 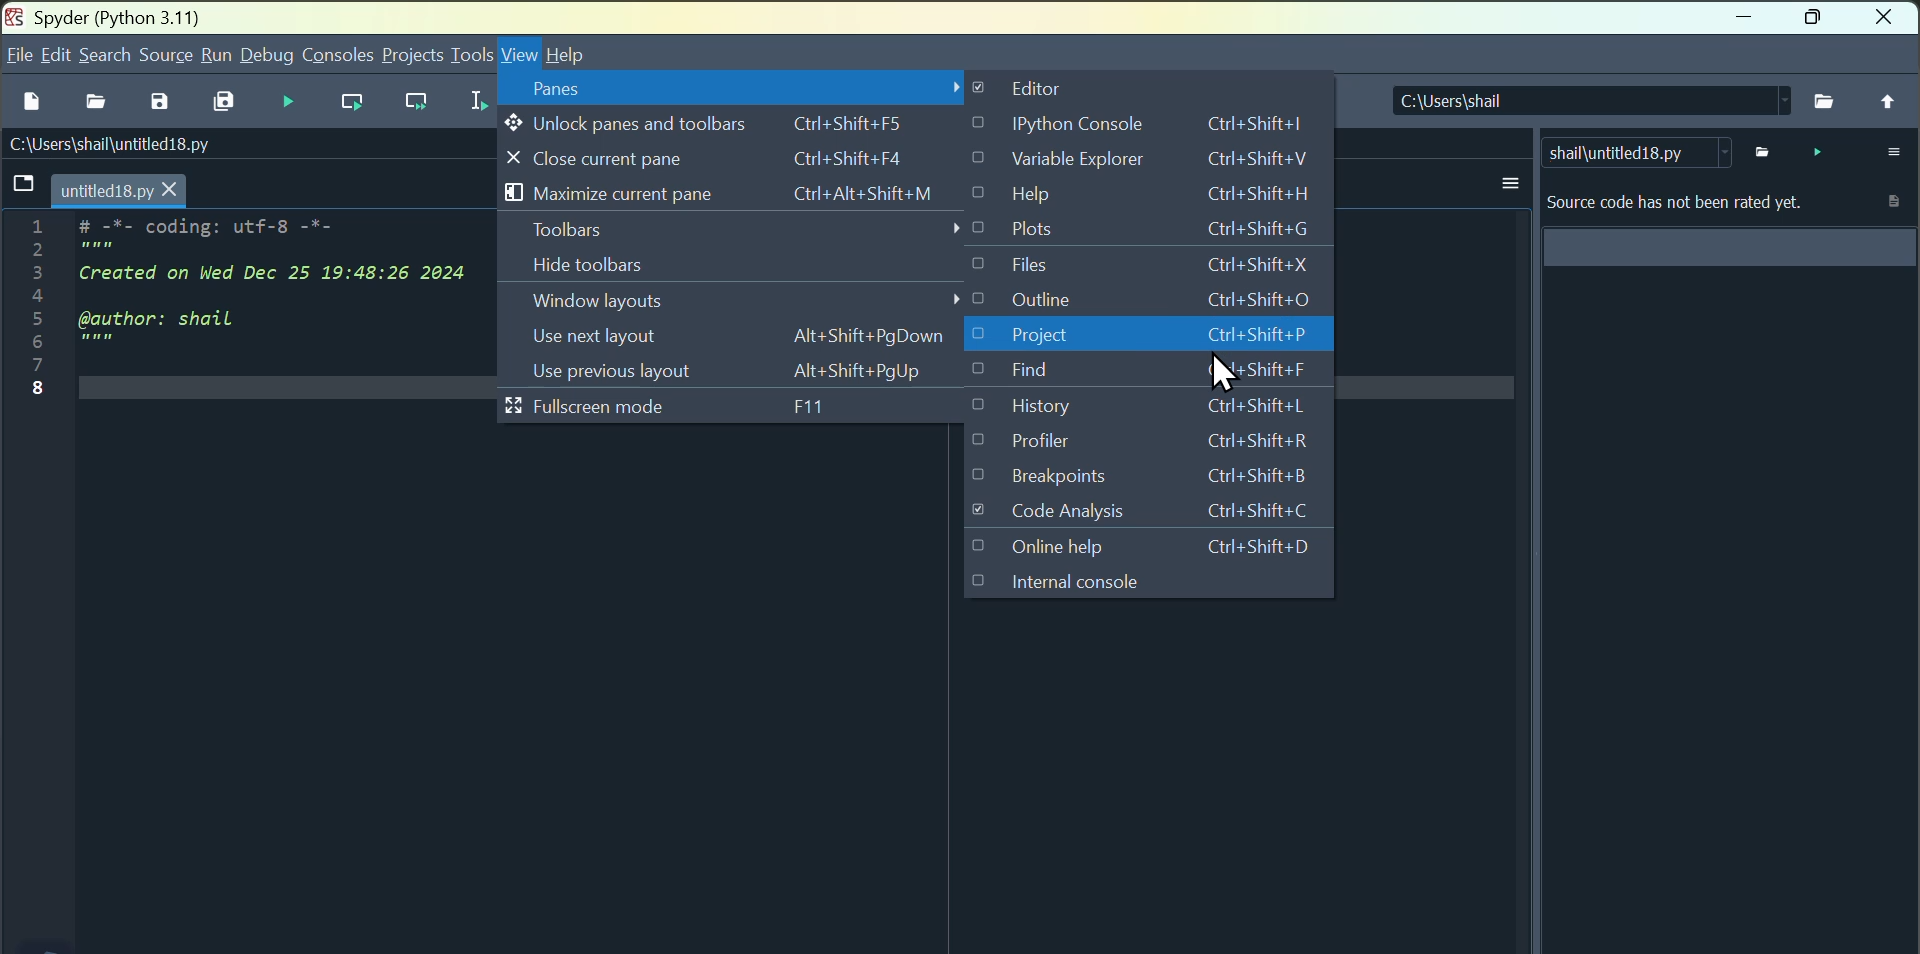 What do you see at coordinates (1145, 121) in the screenshot?
I see `I python consoles` at bounding box center [1145, 121].